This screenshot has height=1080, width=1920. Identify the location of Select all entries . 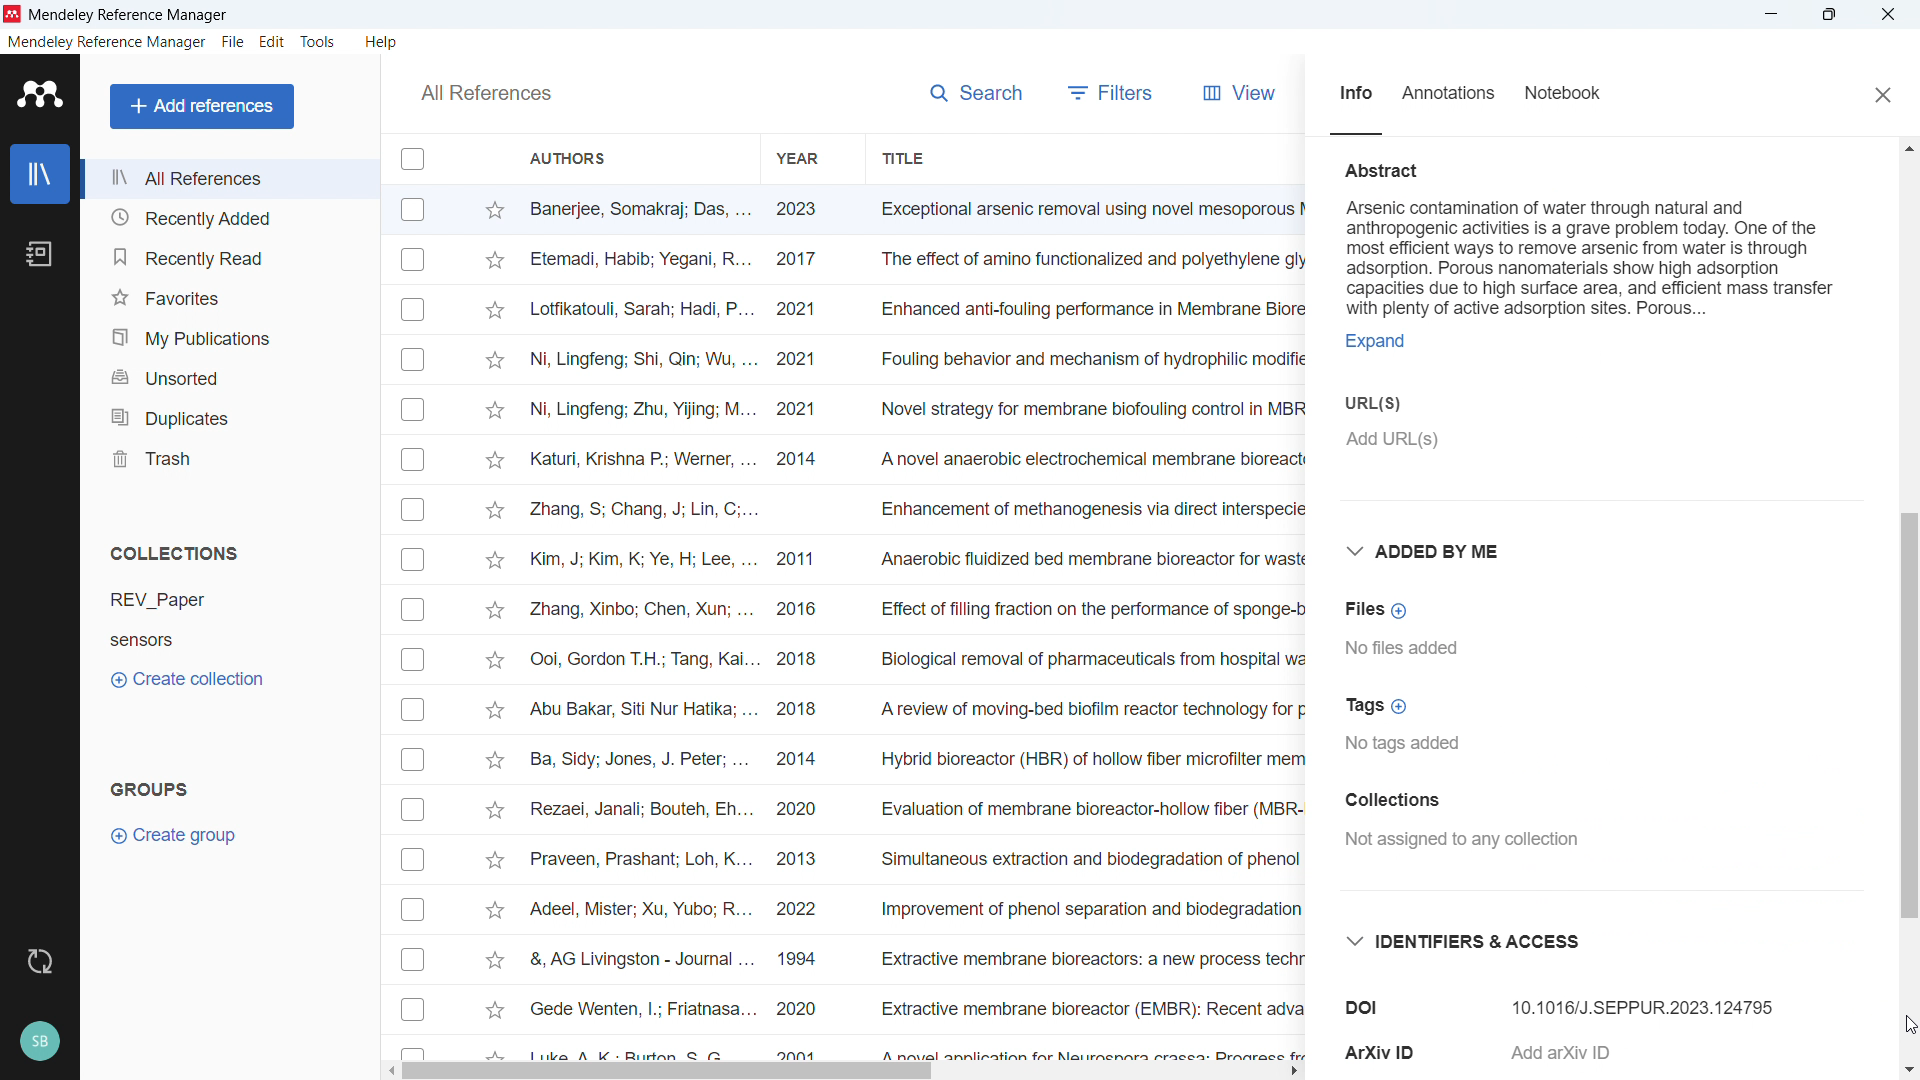
(413, 160).